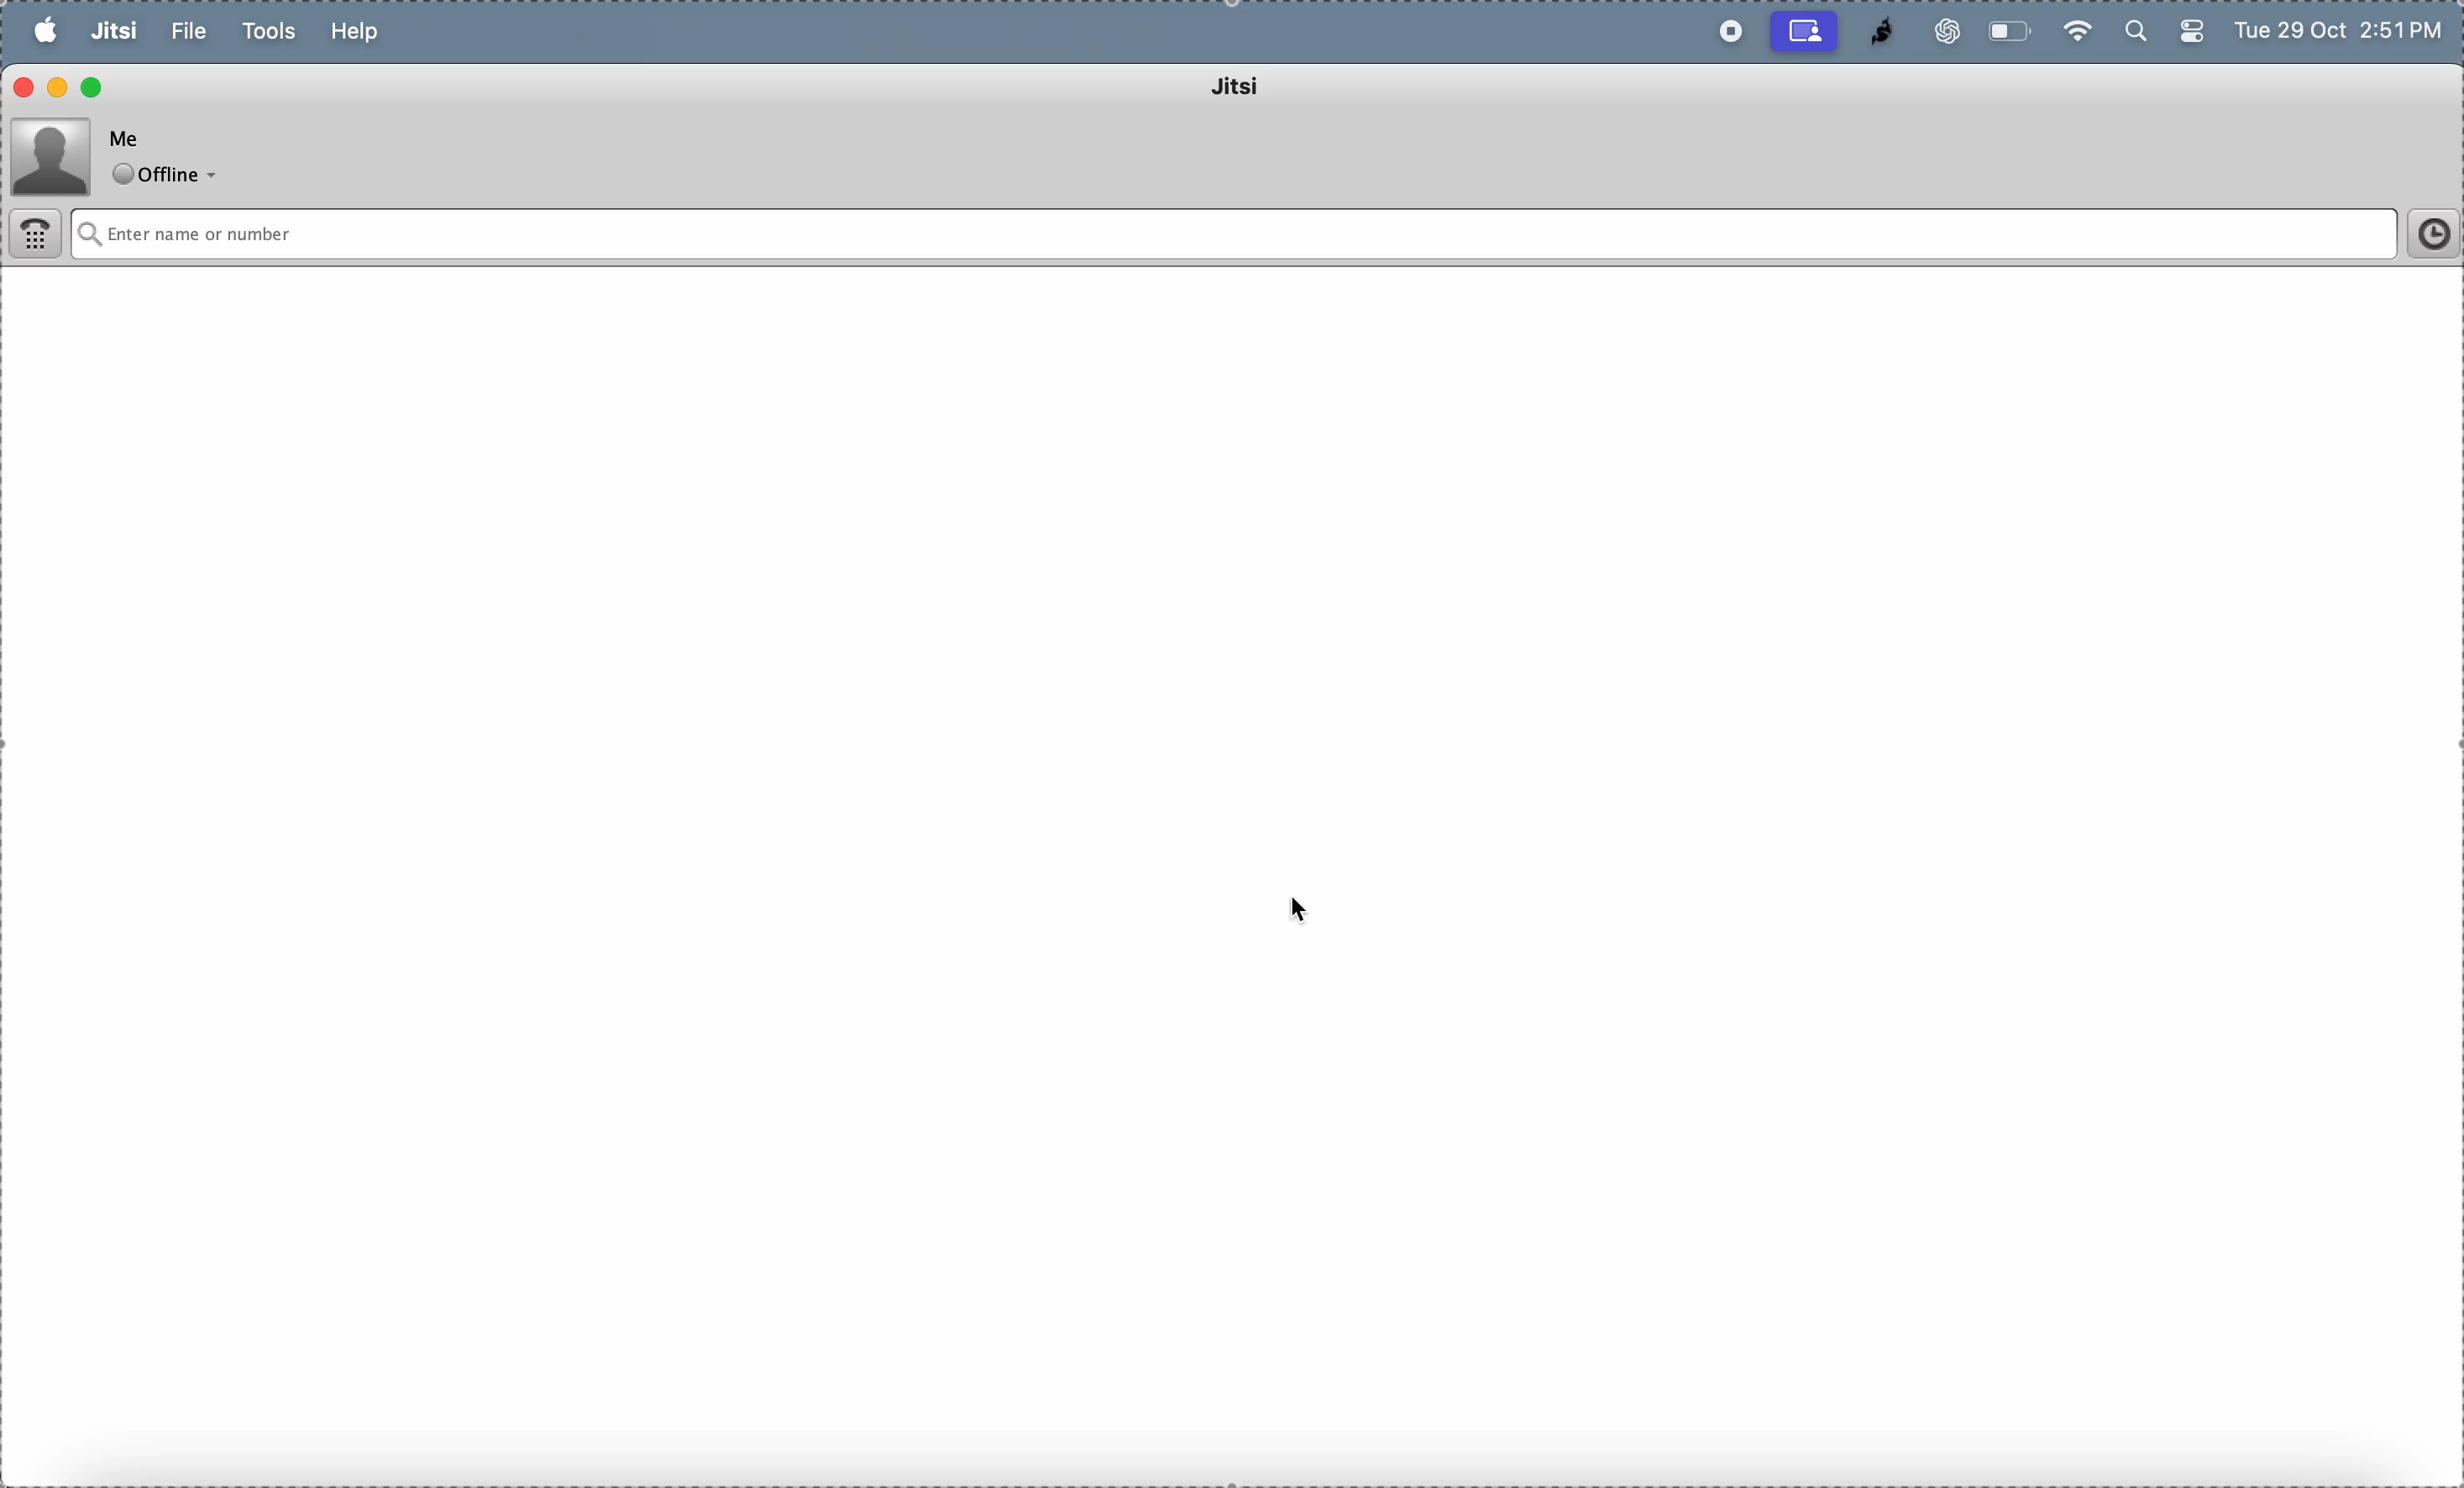 This screenshot has width=2464, height=1488. I want to click on jitsi menu, so click(114, 33).